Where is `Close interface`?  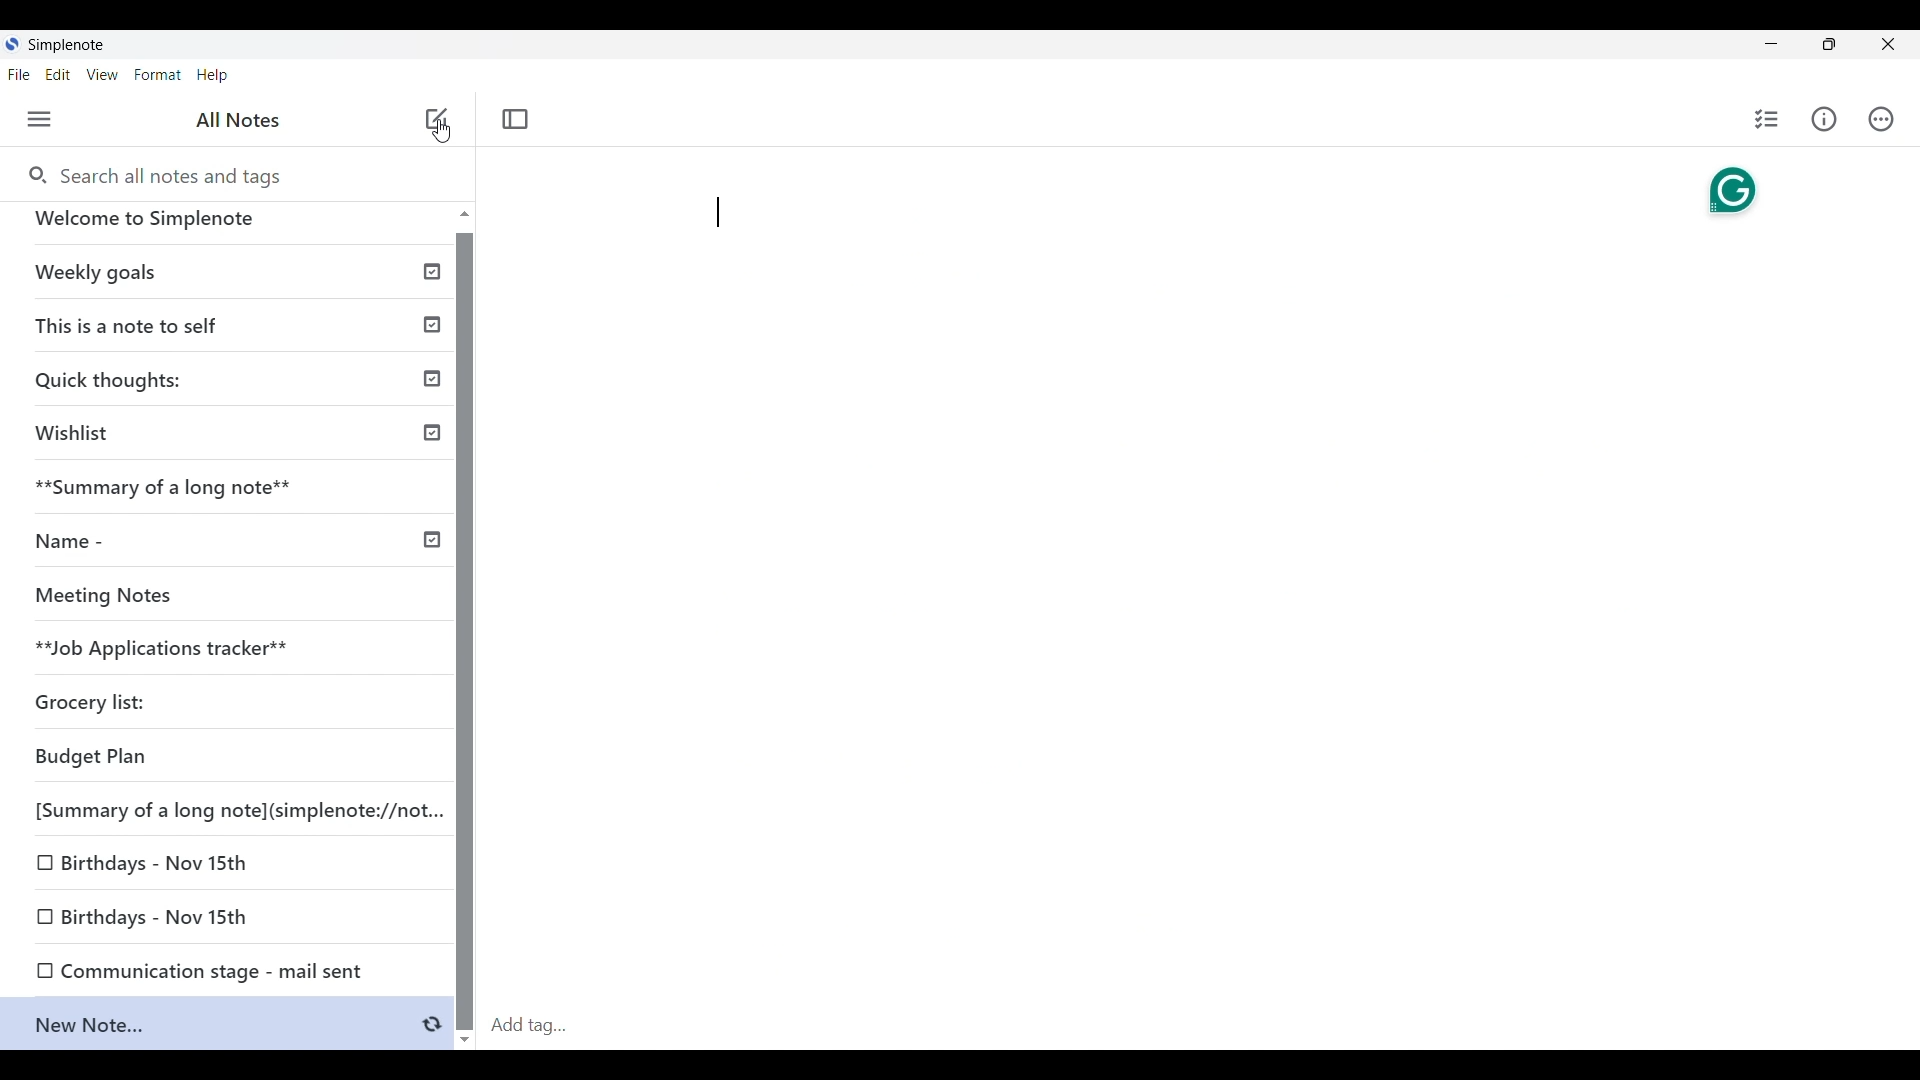
Close interface is located at coordinates (1888, 44).